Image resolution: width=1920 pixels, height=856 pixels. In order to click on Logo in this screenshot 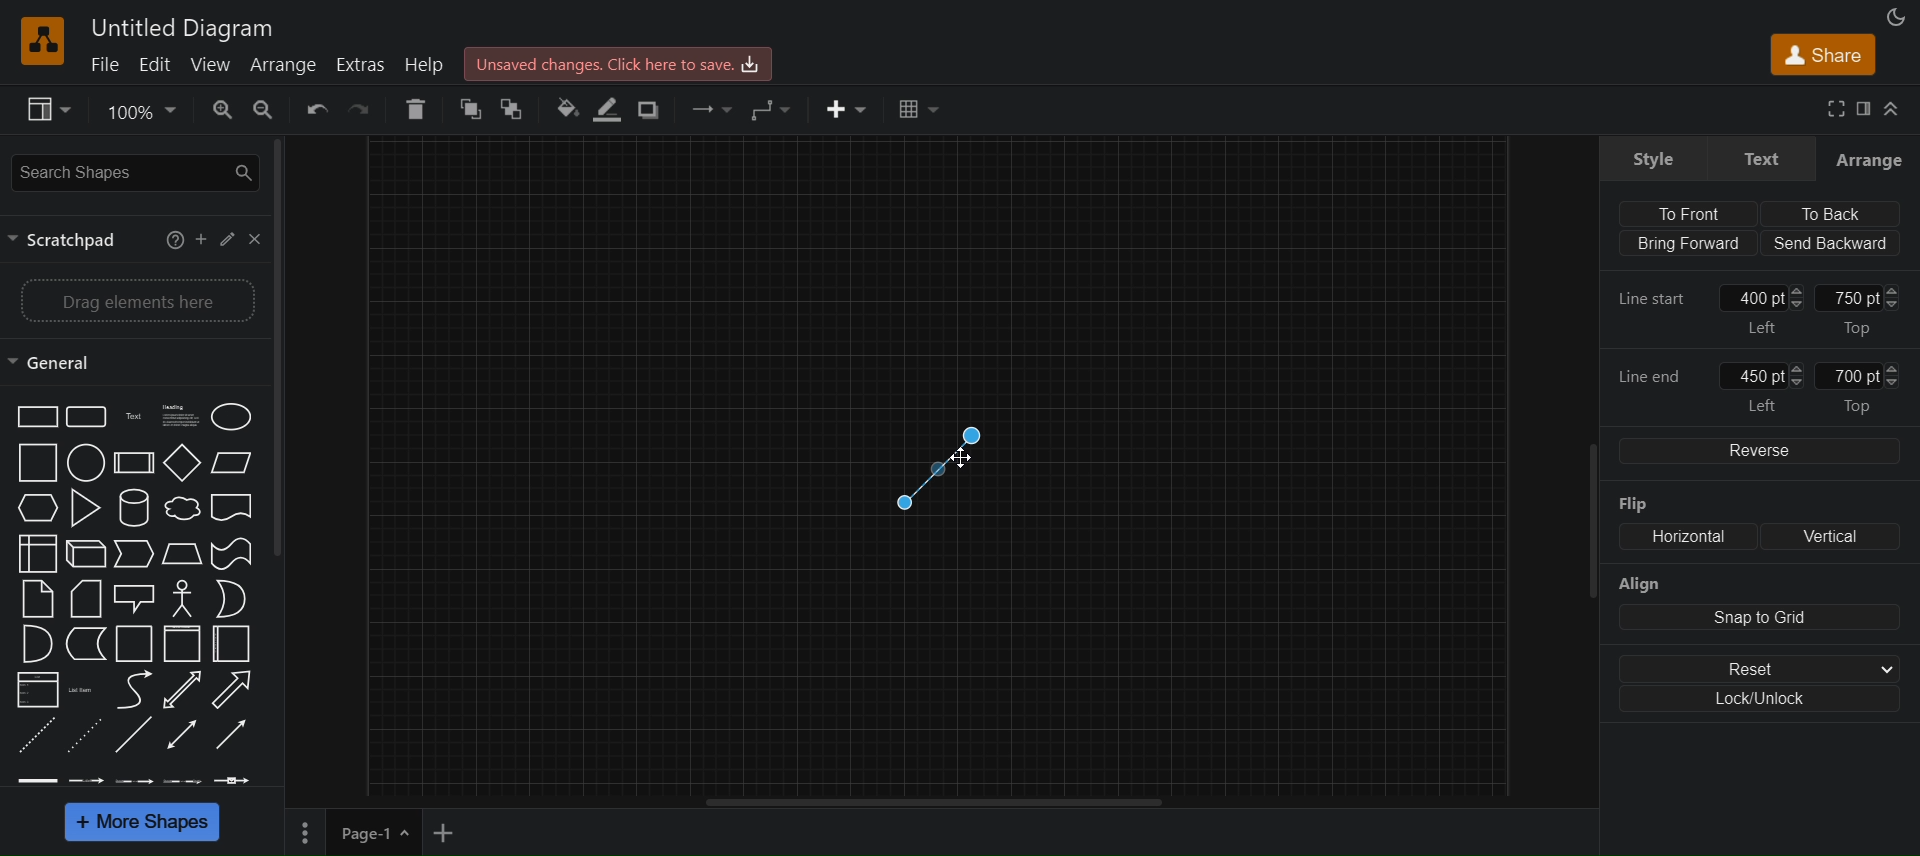, I will do `click(46, 39)`.